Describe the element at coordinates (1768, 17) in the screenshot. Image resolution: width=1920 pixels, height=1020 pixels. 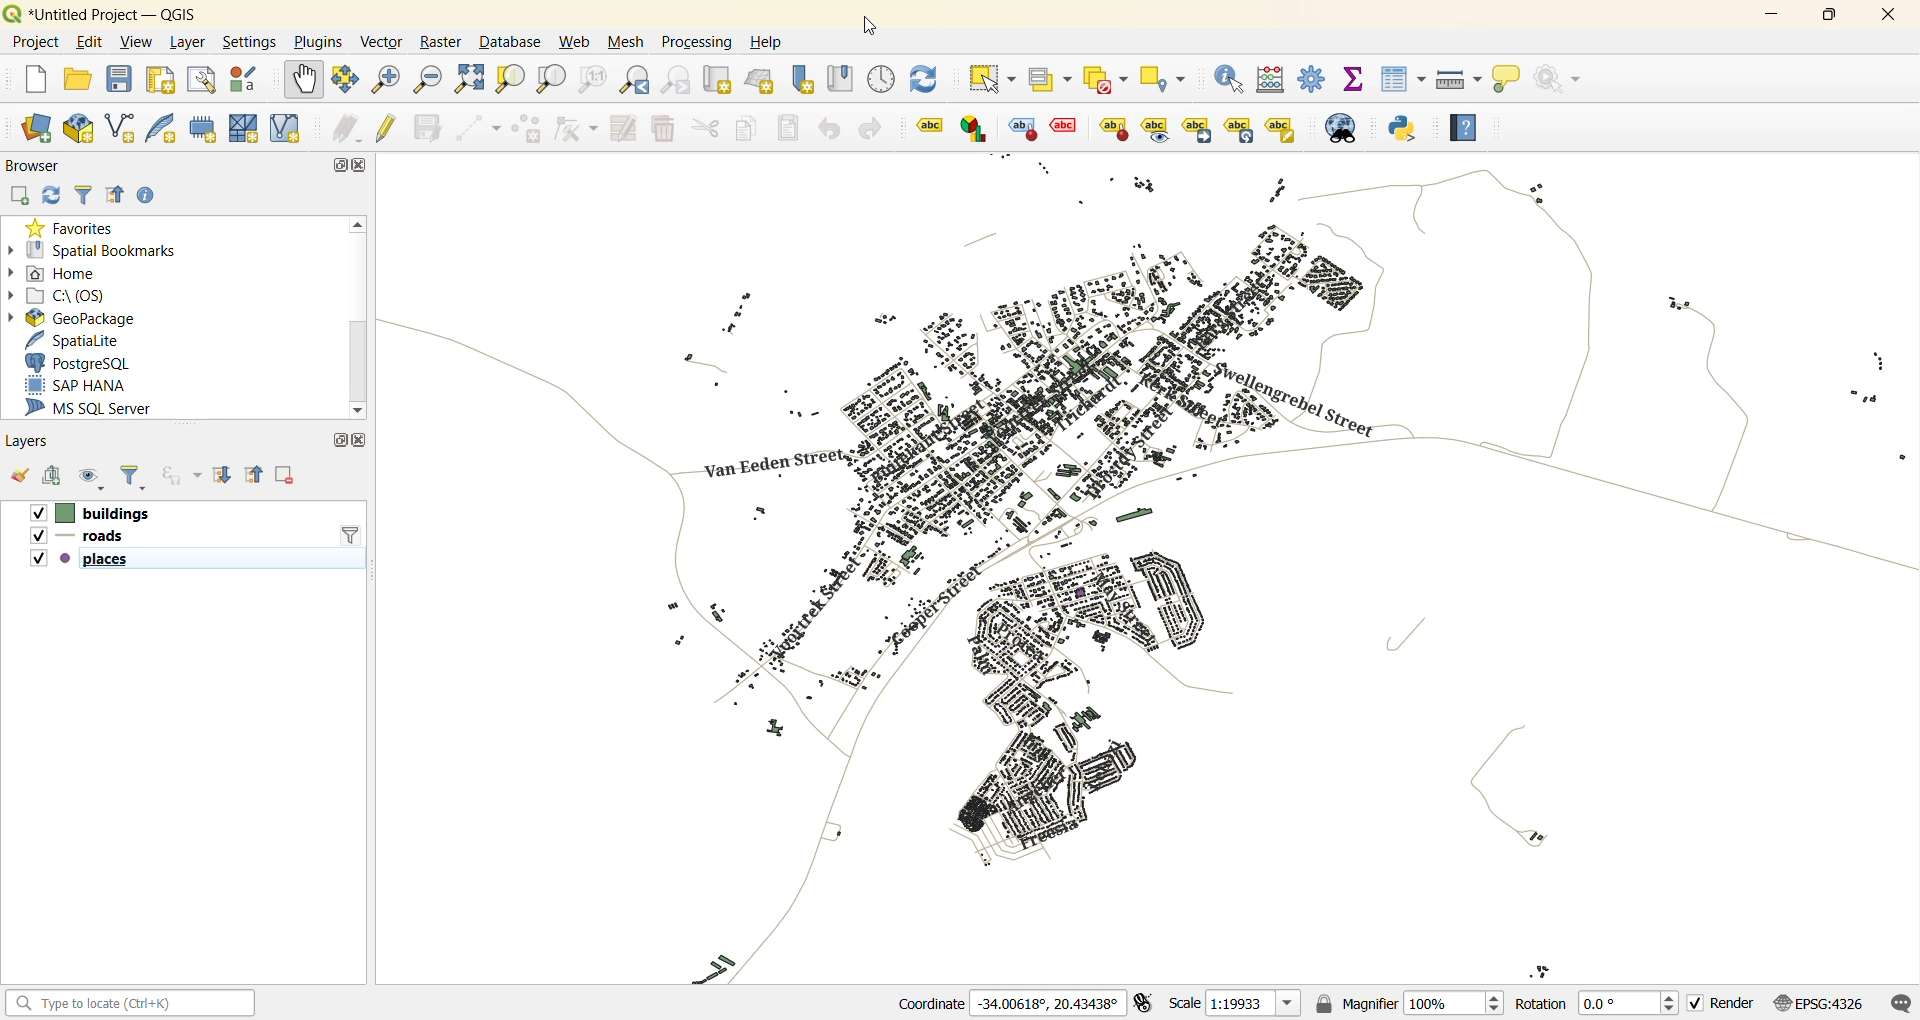
I see `minimize` at that location.